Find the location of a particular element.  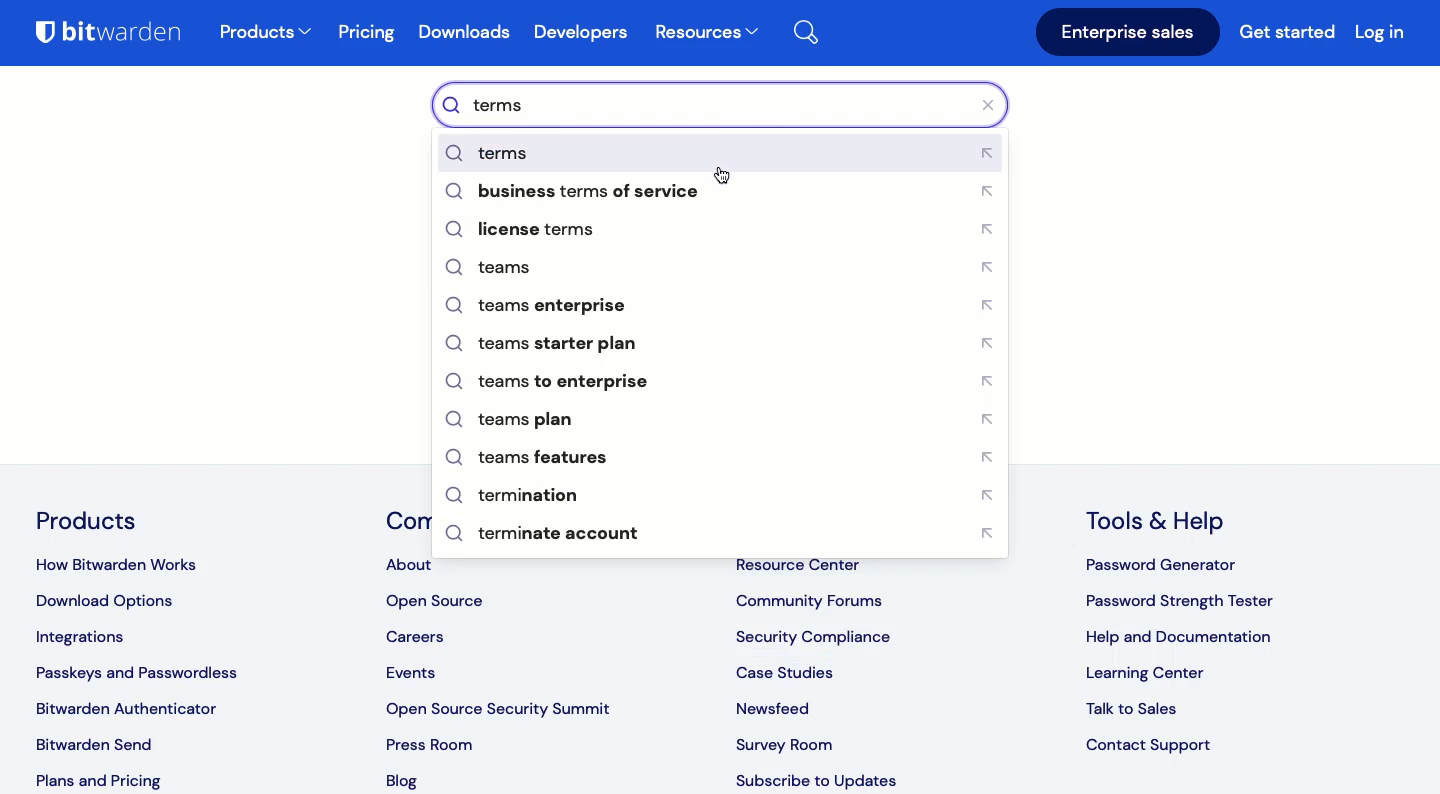

help and documentation is located at coordinates (1181, 638).